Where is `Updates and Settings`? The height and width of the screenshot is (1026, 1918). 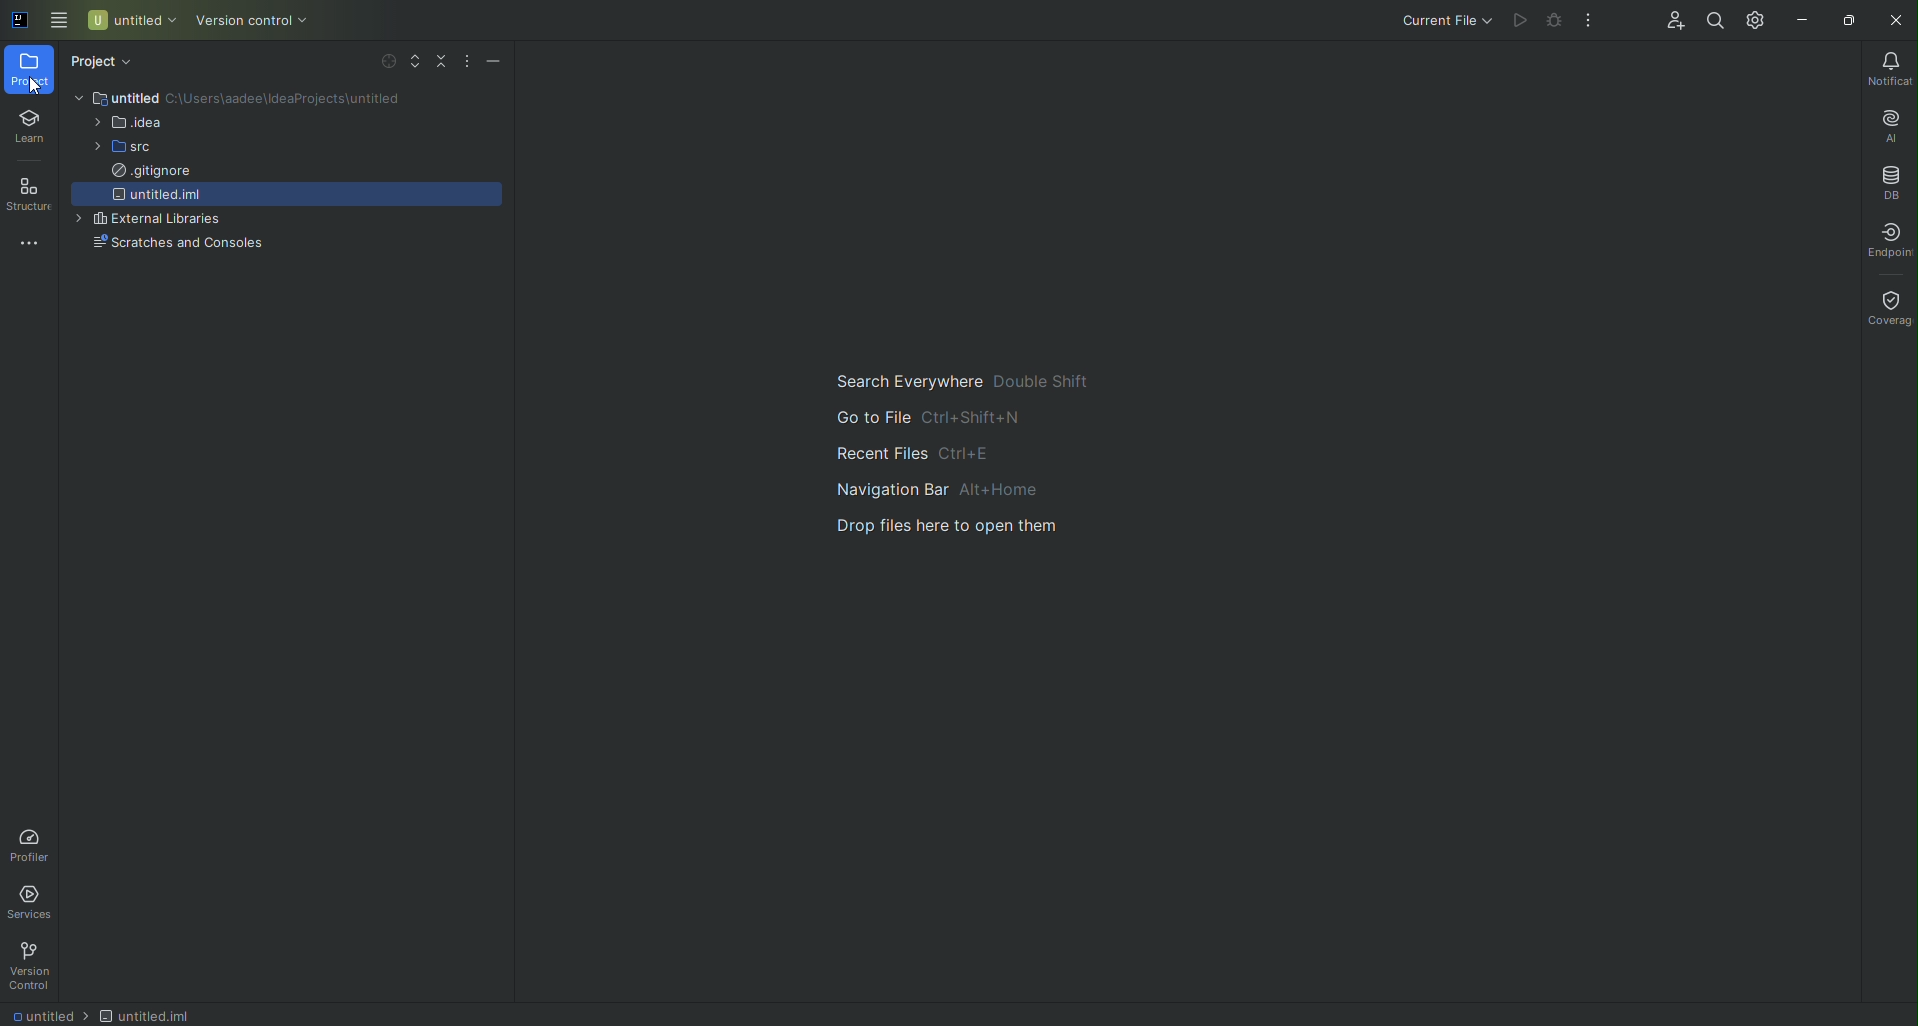 Updates and Settings is located at coordinates (1753, 19).